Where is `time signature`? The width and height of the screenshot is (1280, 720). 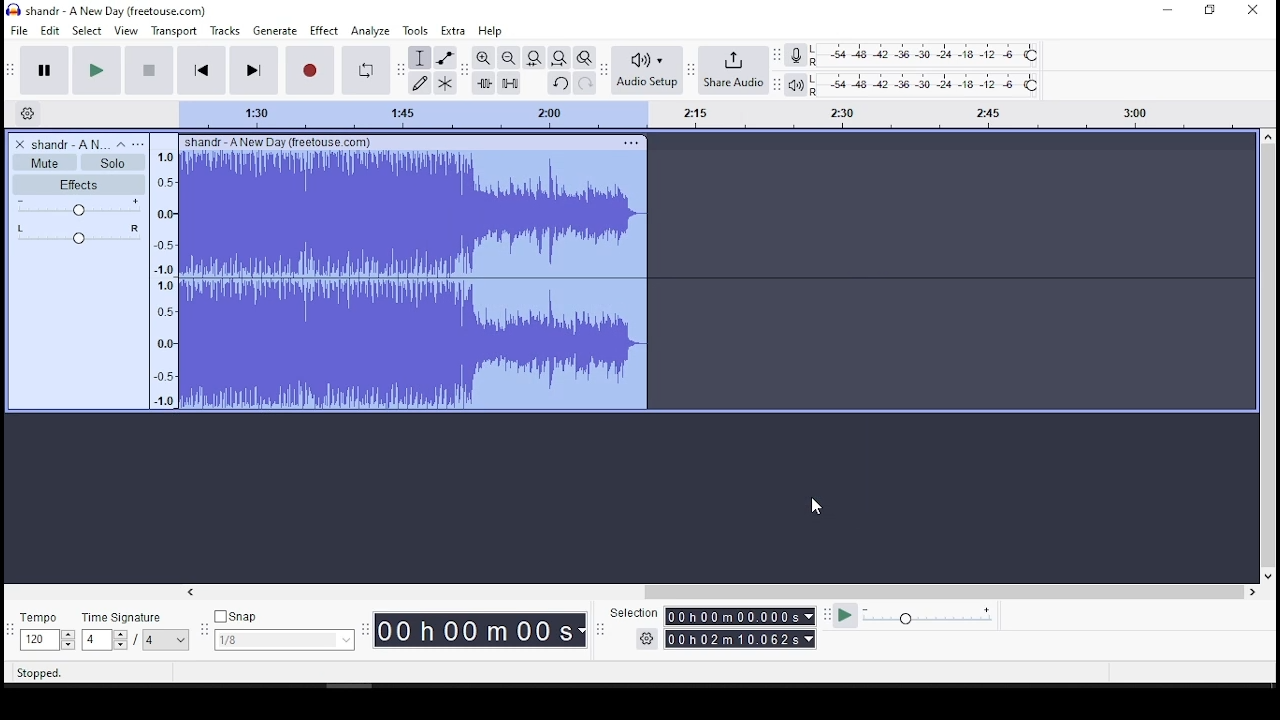 time signature is located at coordinates (136, 631).